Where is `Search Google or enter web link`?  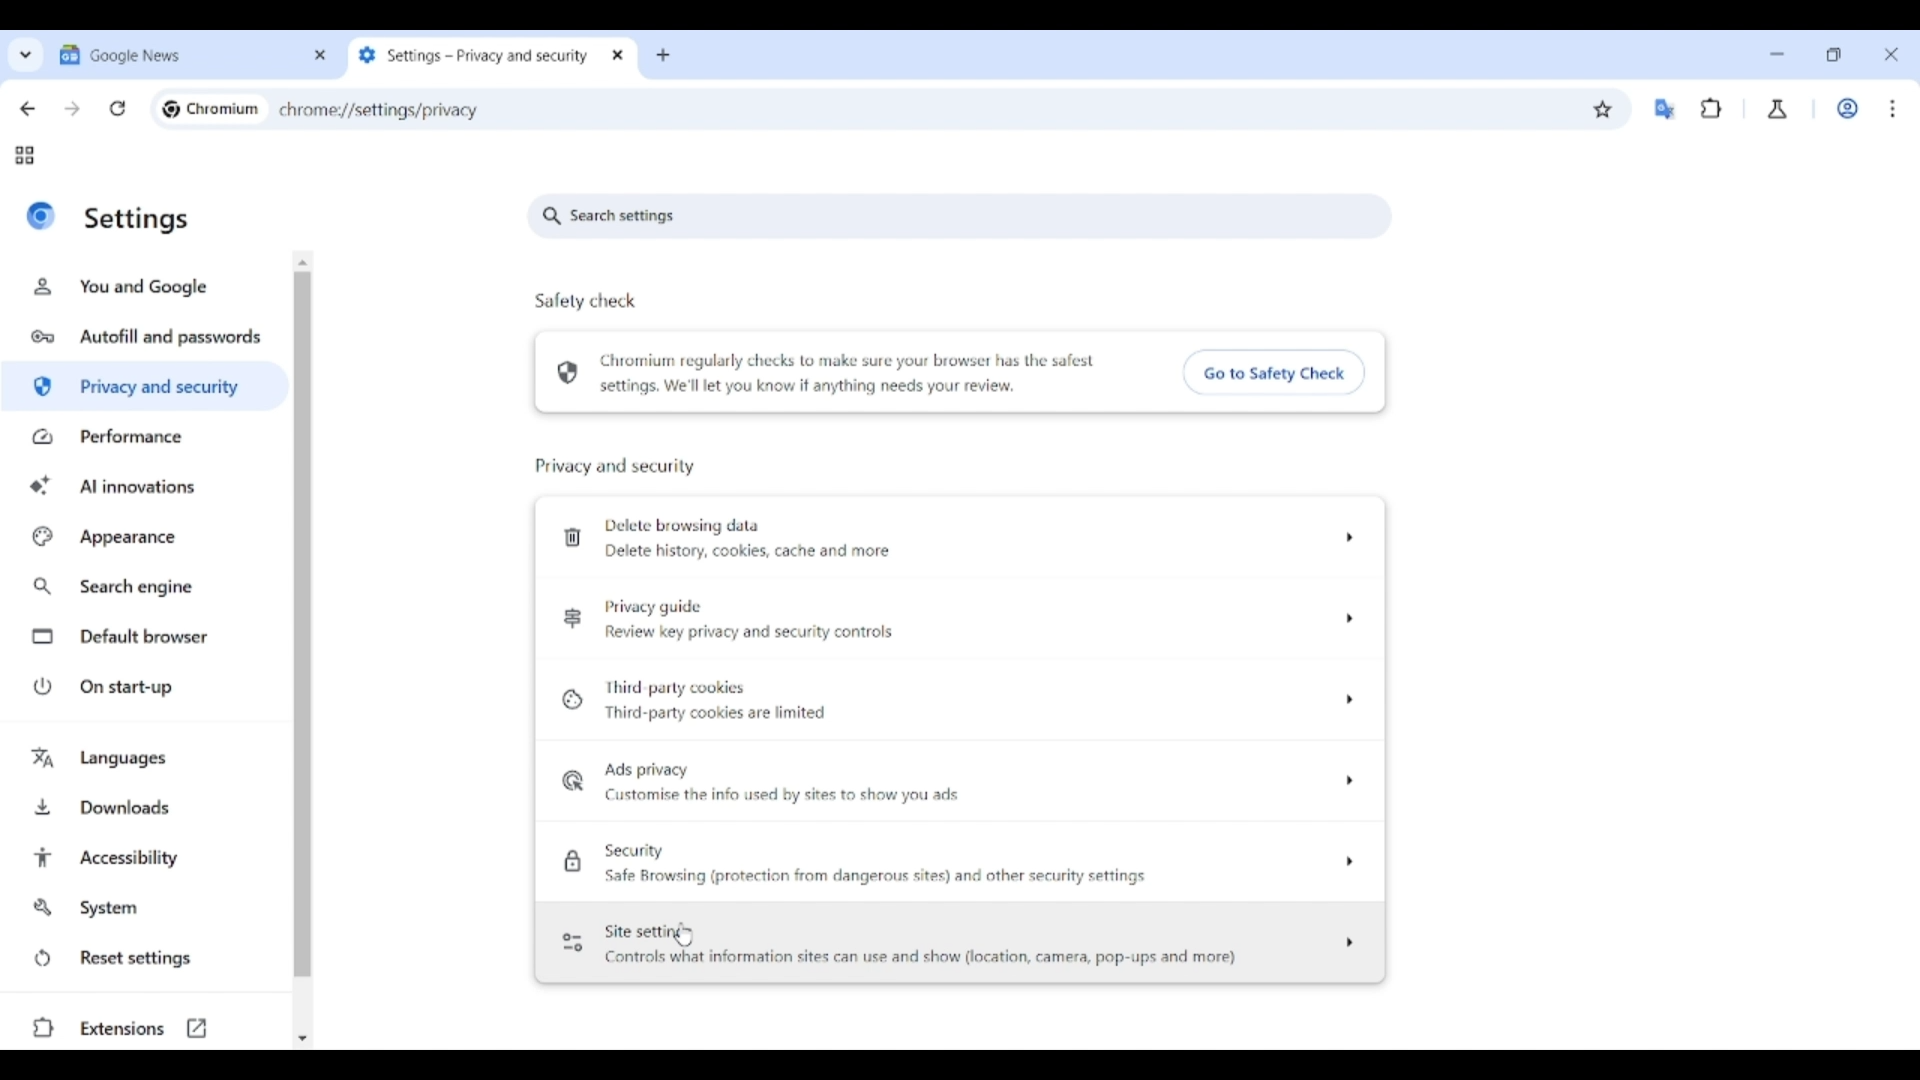
Search Google or enter web link is located at coordinates (1022, 109).